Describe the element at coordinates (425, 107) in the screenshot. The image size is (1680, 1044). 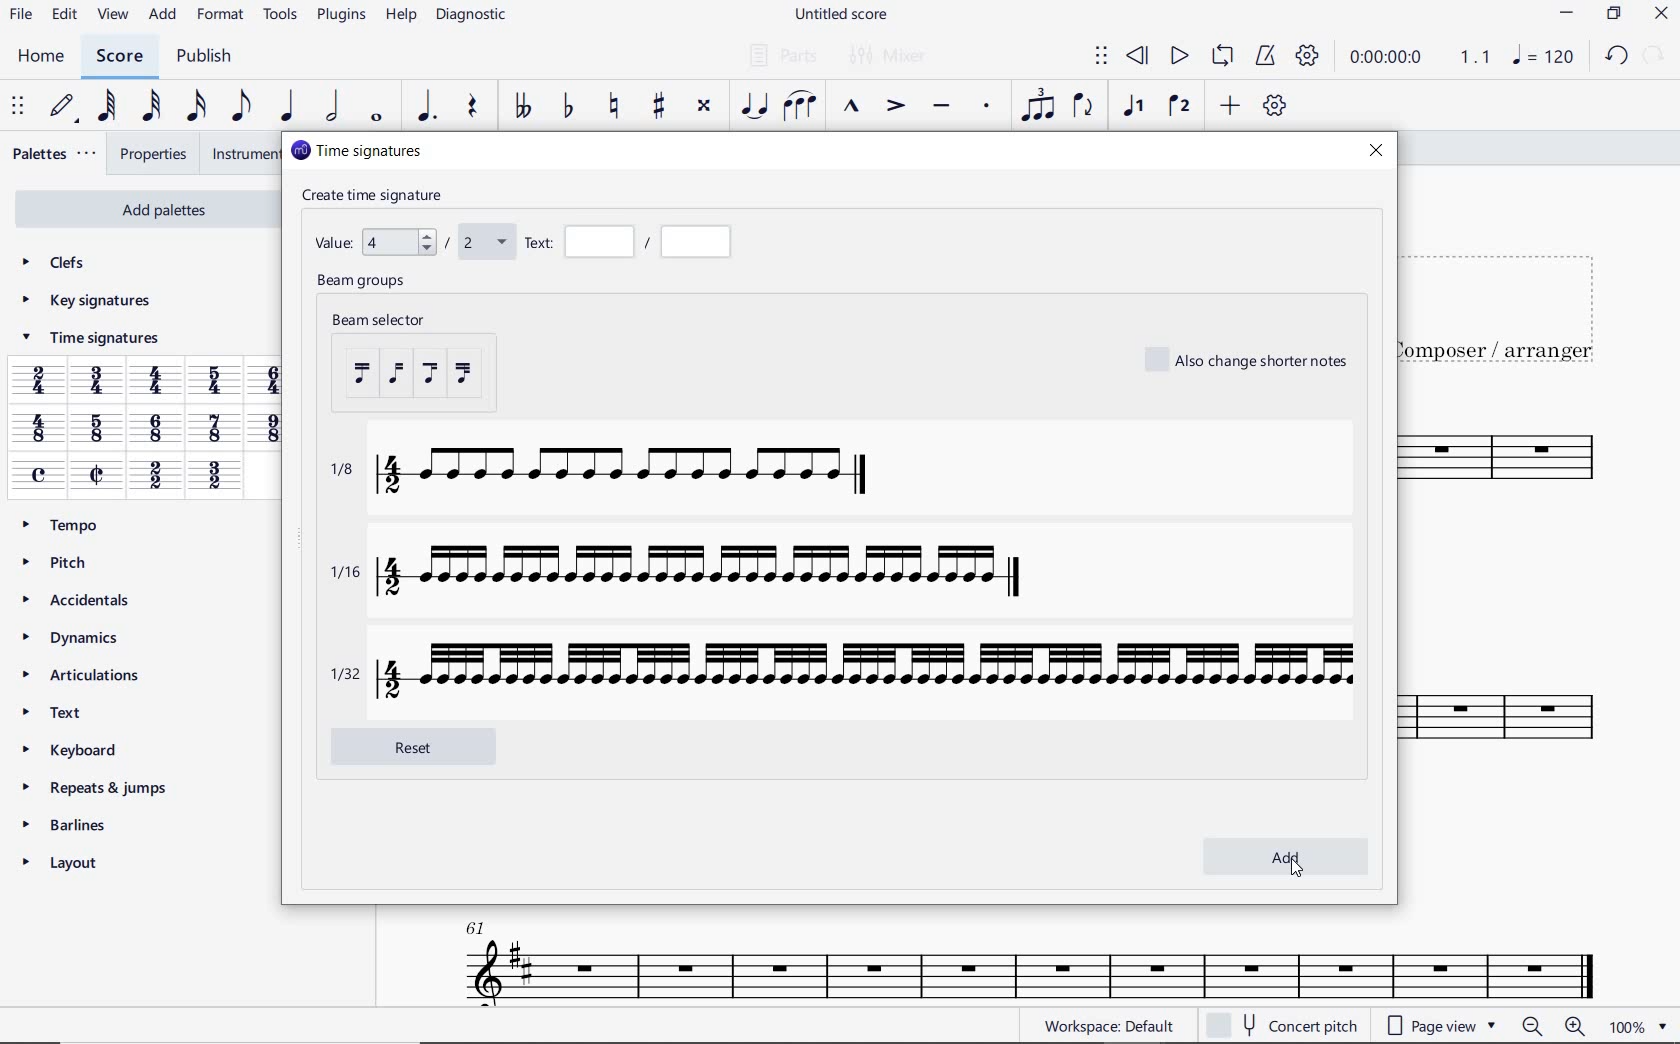
I see `AUGMENTATION DOT` at that location.